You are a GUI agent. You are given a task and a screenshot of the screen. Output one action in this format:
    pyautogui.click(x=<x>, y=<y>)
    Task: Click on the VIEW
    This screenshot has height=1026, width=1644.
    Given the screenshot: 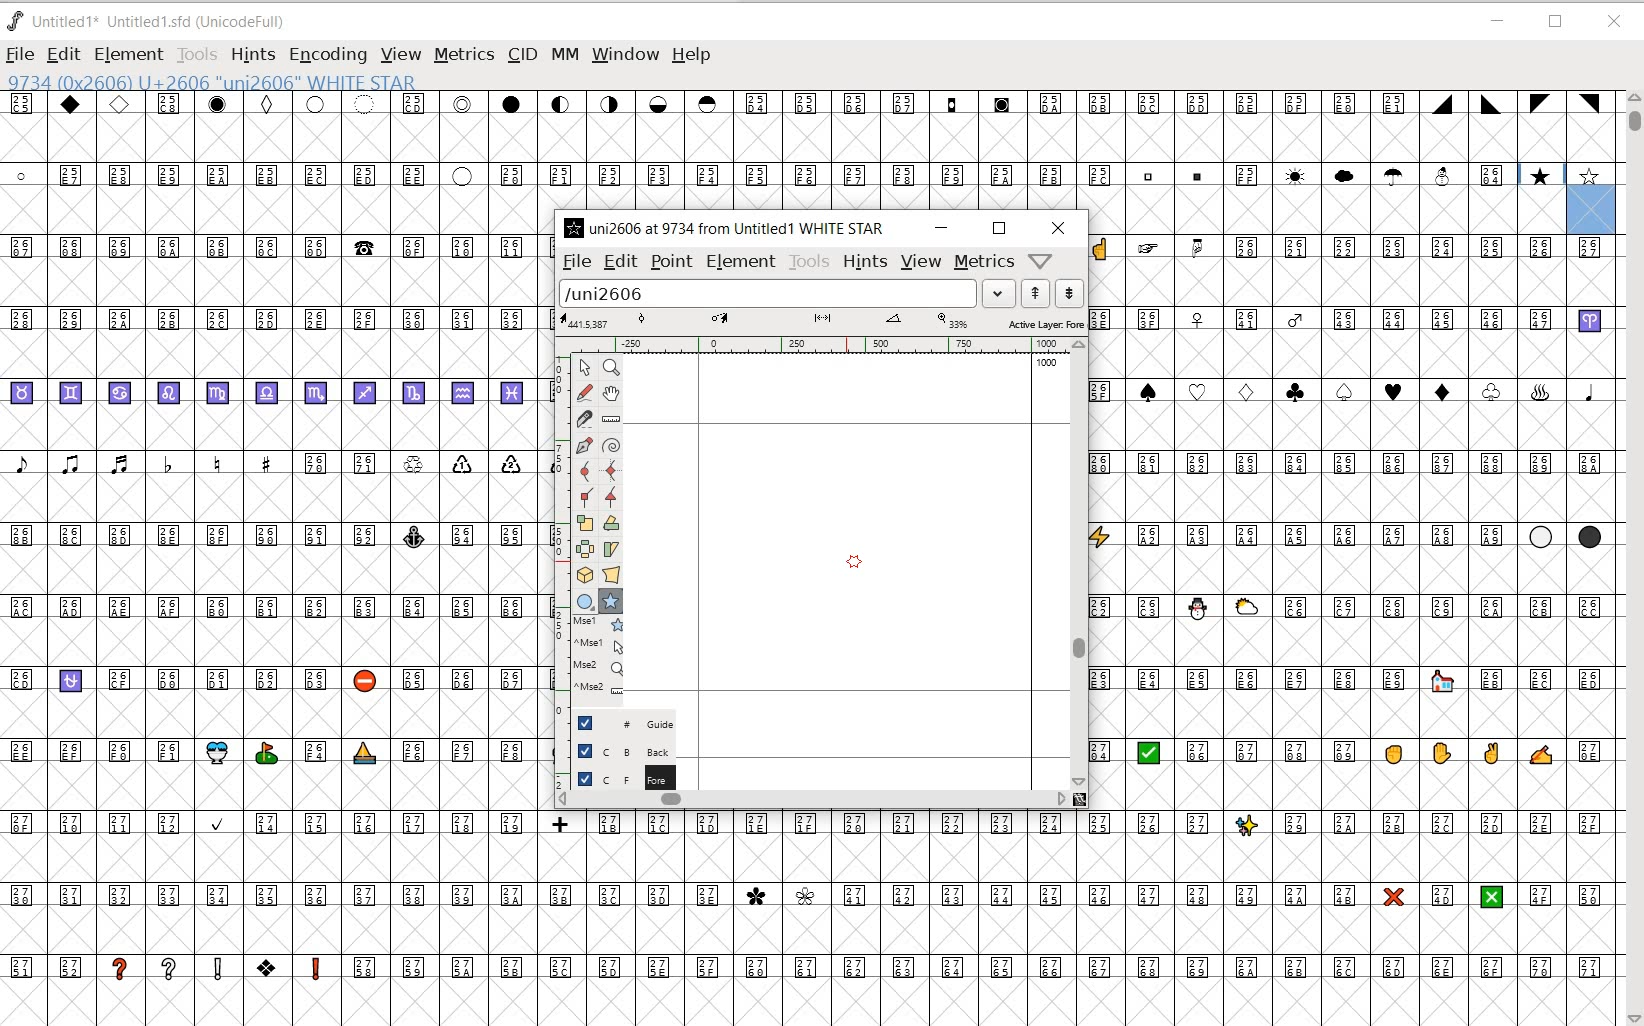 What is the action you would take?
    pyautogui.click(x=921, y=263)
    